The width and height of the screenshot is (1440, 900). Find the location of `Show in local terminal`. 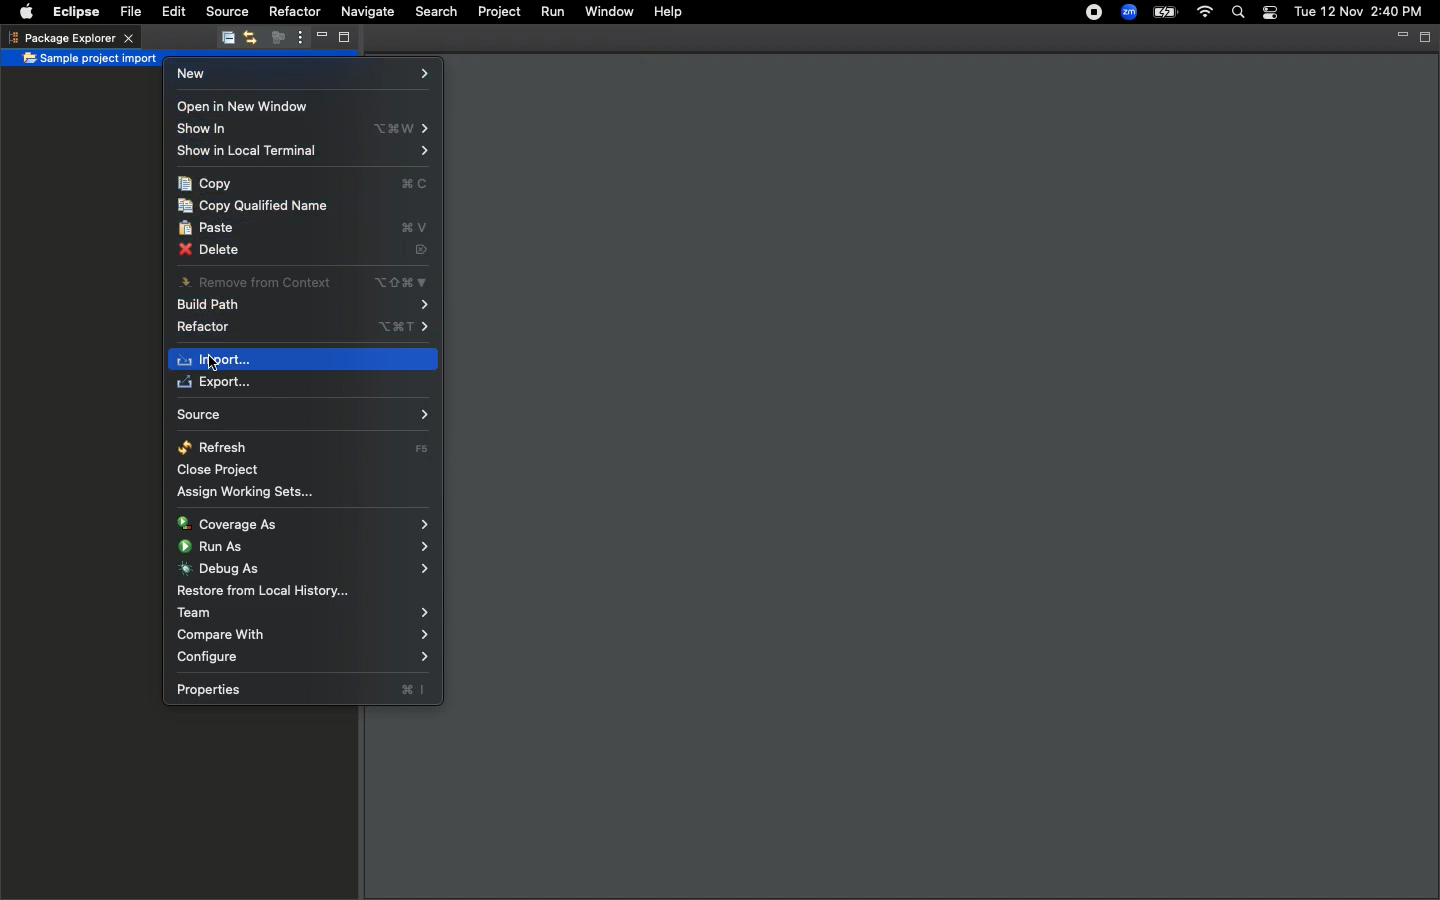

Show in local terminal is located at coordinates (303, 151).